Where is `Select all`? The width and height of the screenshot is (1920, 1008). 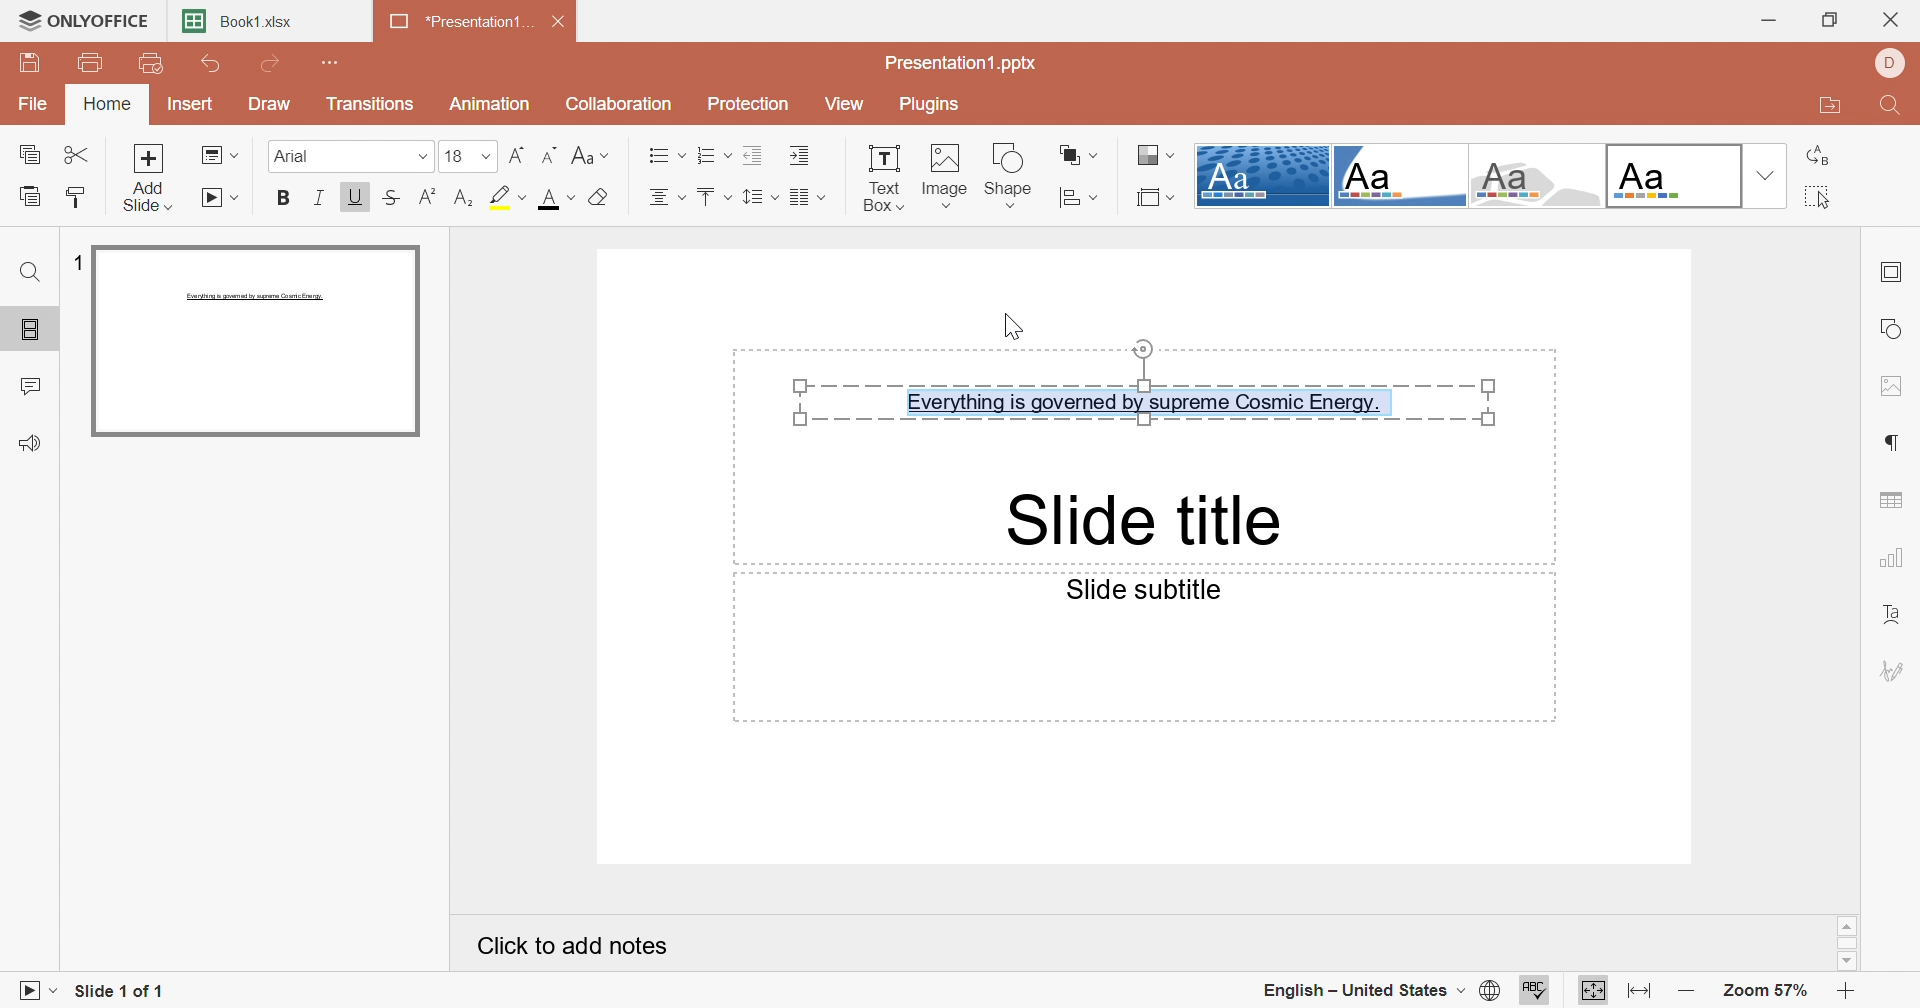
Select all is located at coordinates (1823, 197).